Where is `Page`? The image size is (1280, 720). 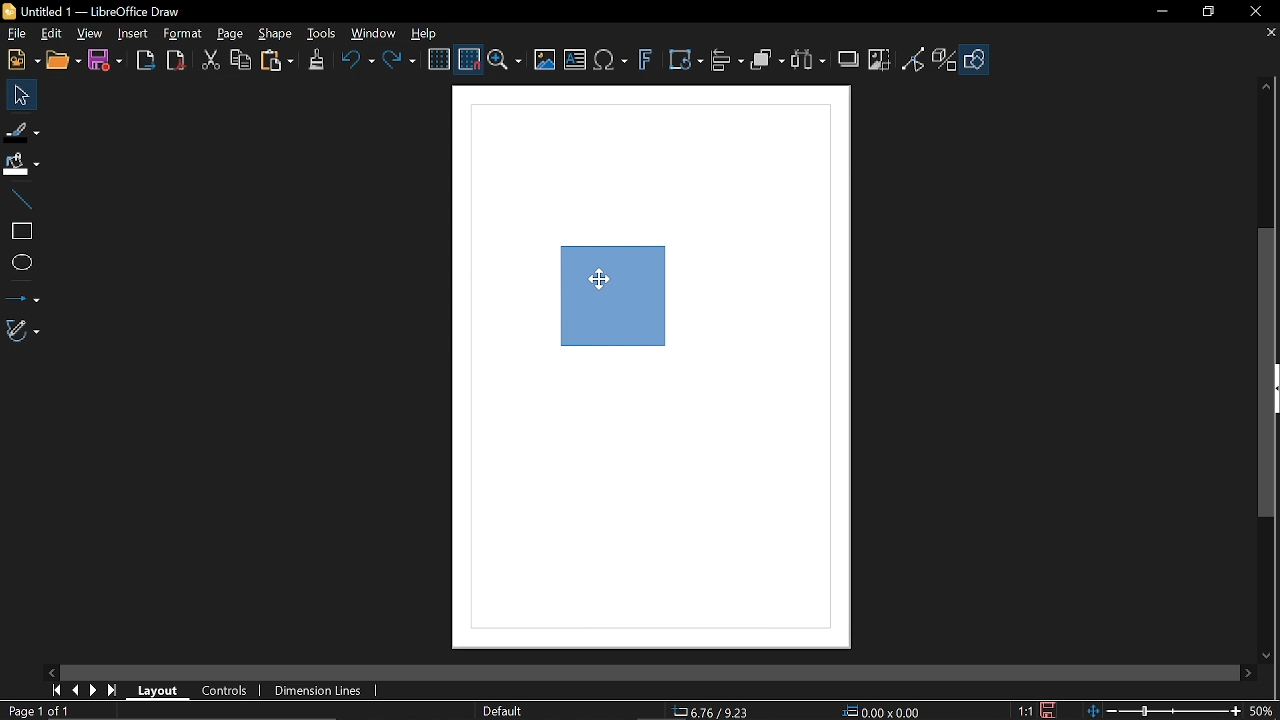 Page is located at coordinates (230, 34).